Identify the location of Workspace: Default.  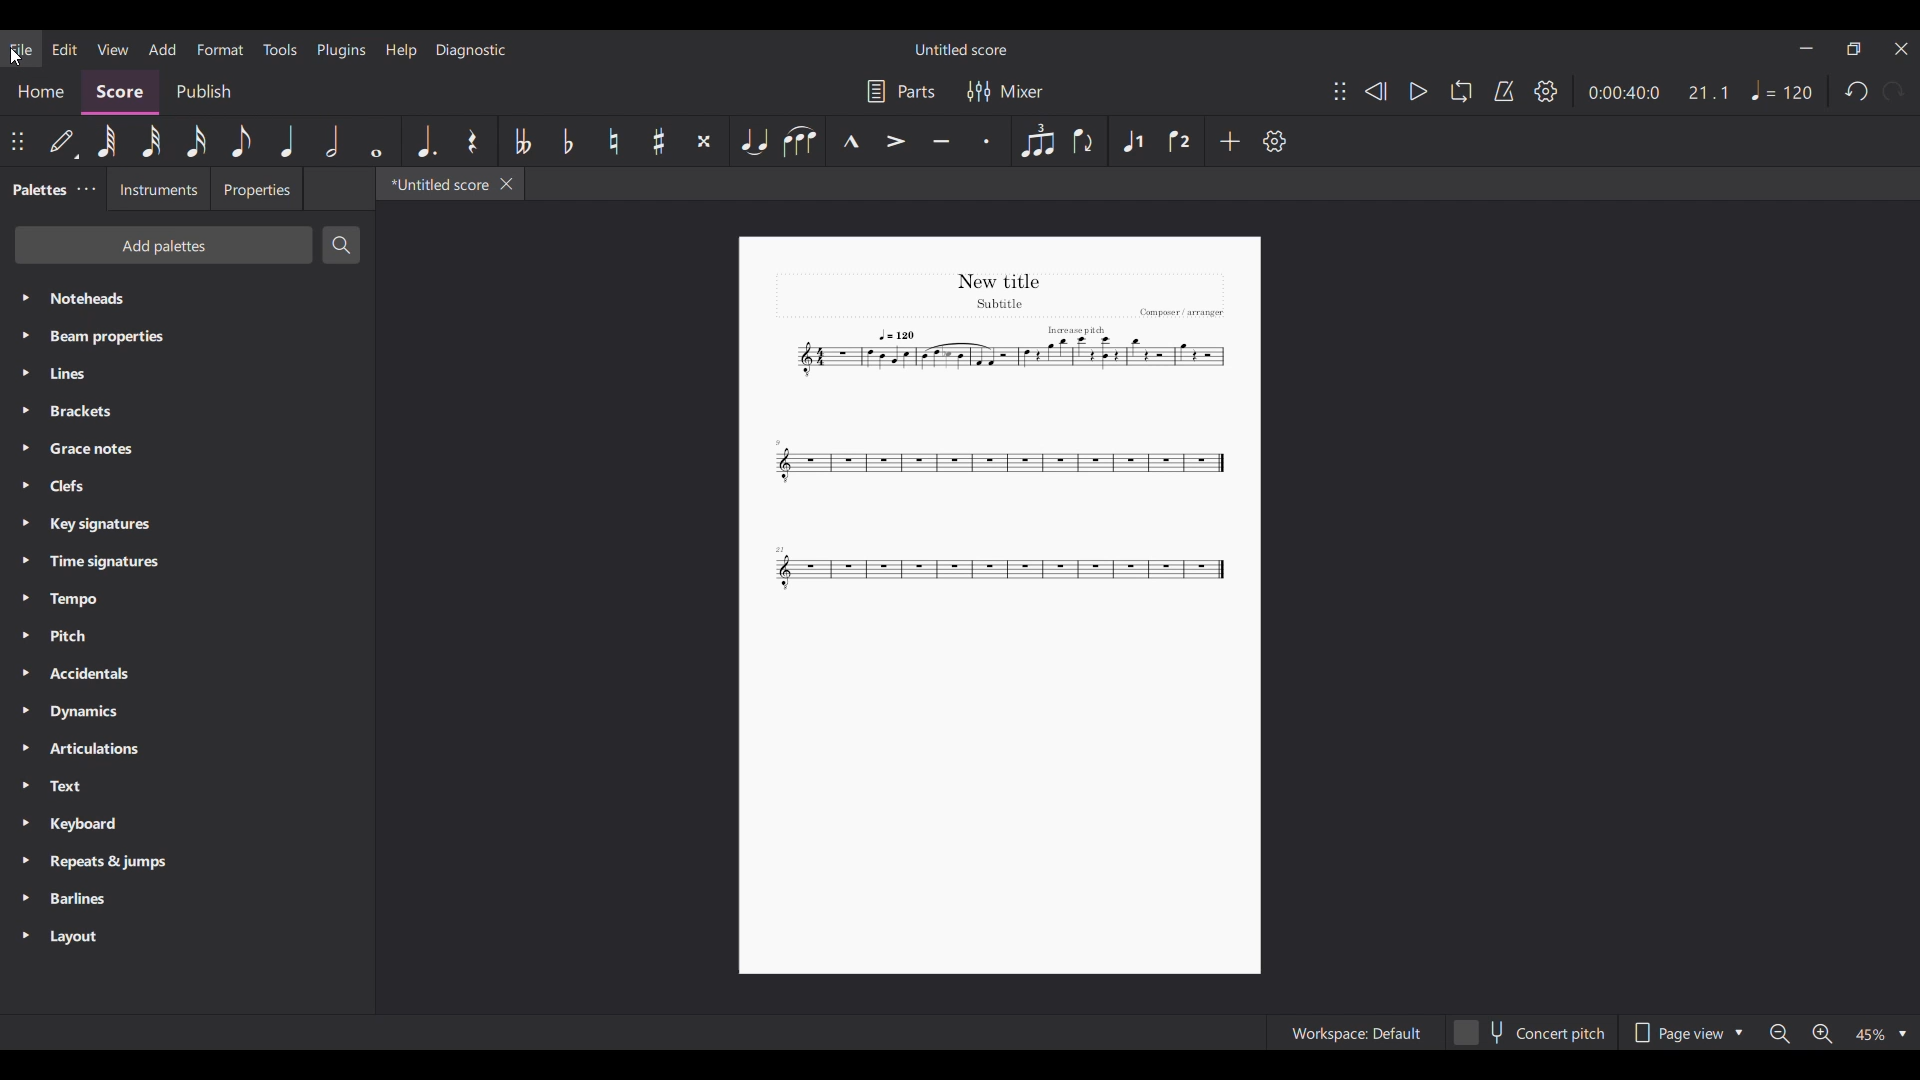
(1354, 1032).